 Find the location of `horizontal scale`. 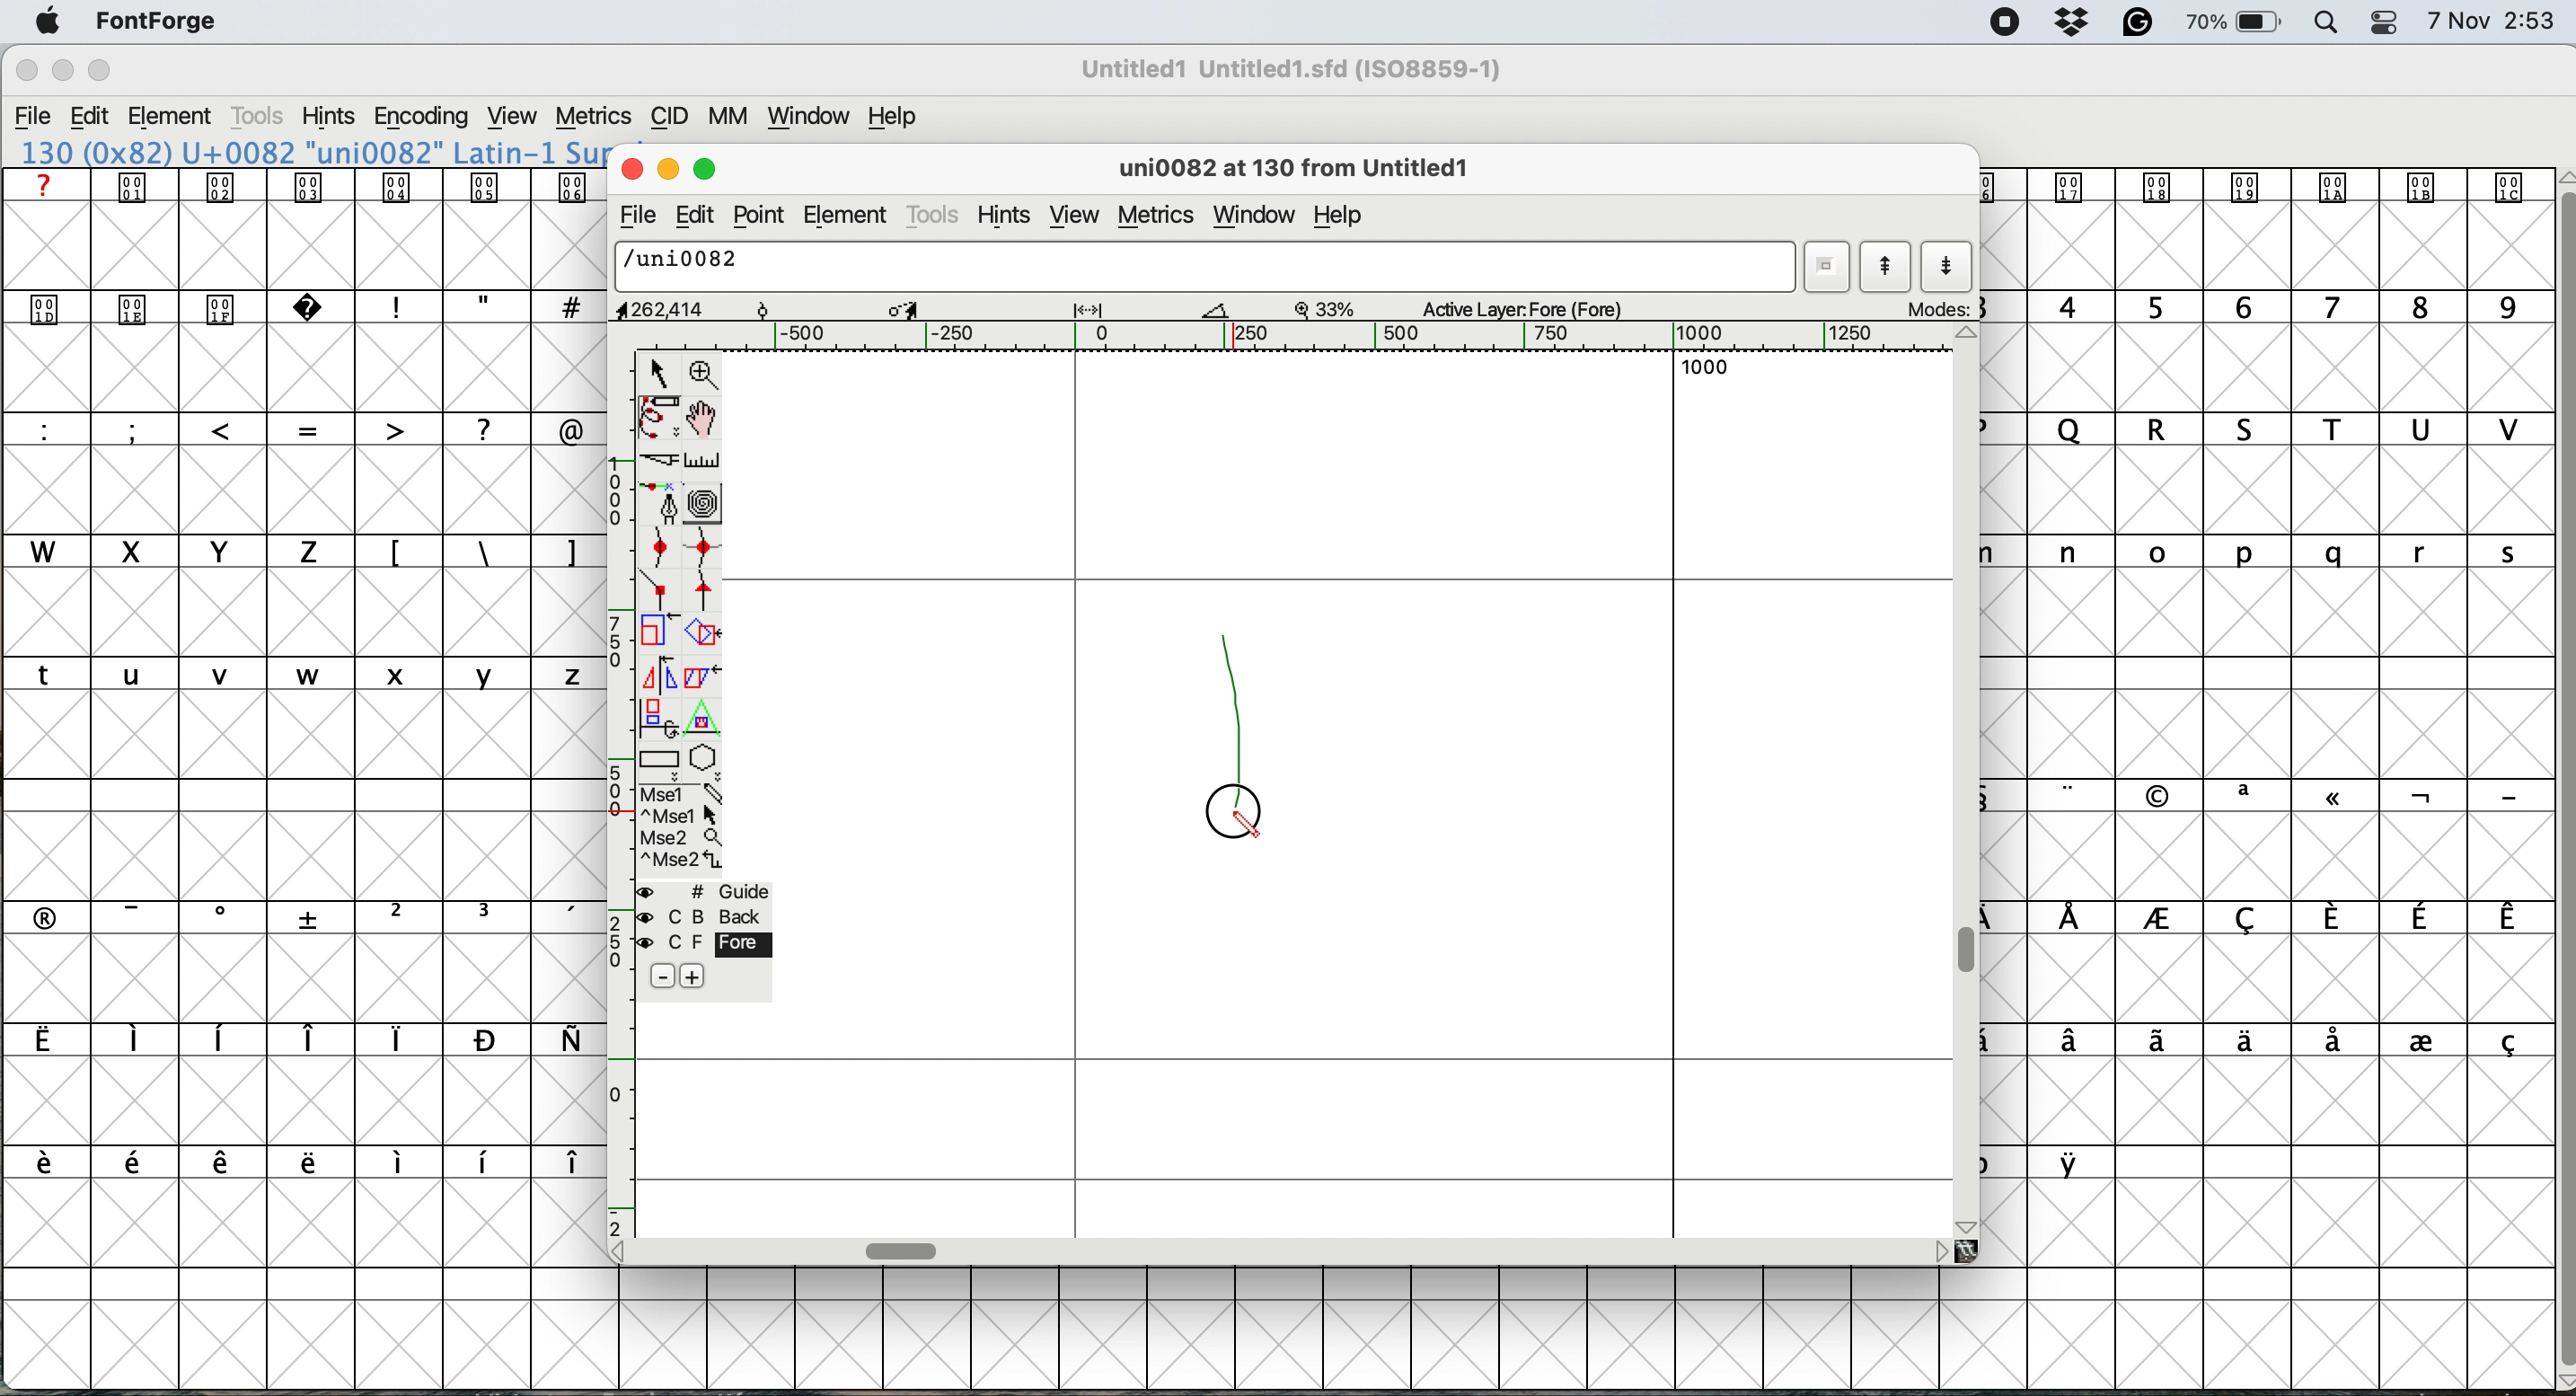

horizontal scale is located at coordinates (904, 1247).